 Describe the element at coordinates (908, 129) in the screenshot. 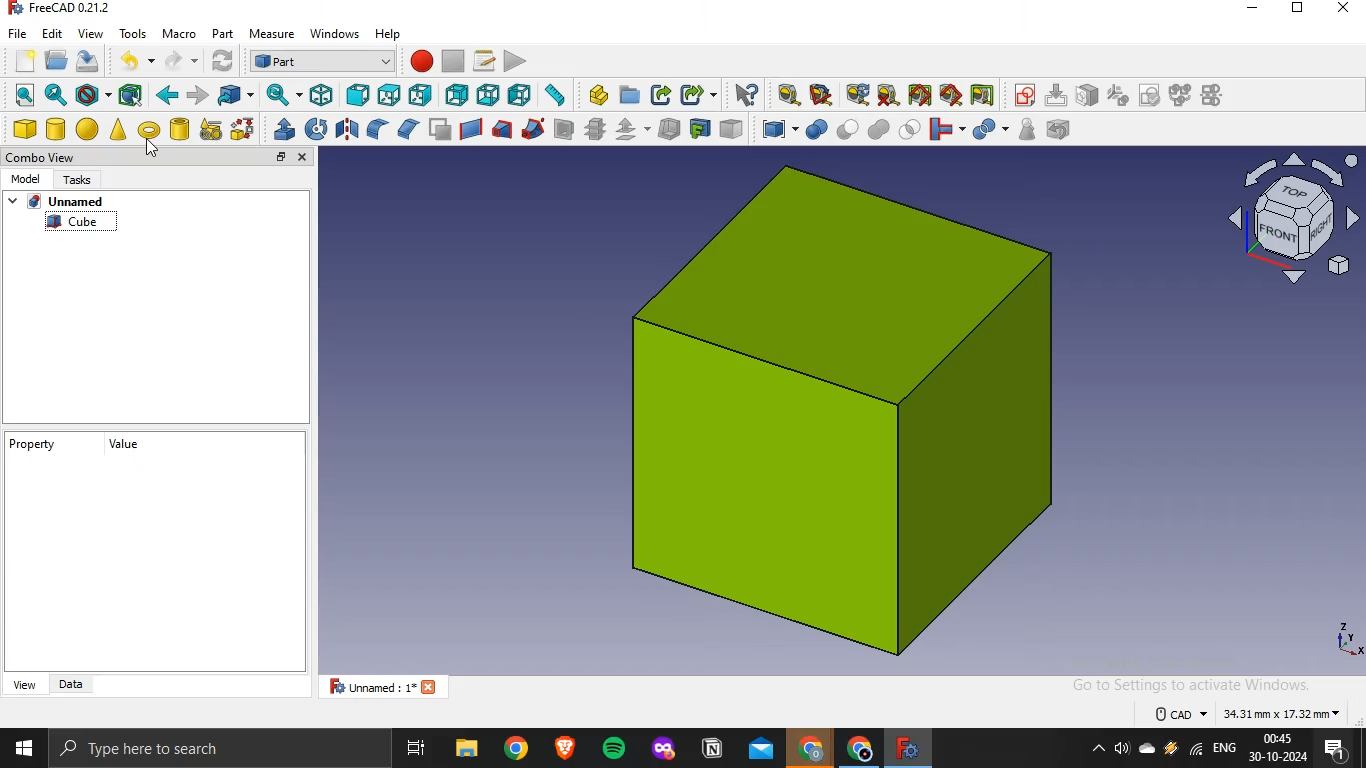

I see `intersection` at that location.